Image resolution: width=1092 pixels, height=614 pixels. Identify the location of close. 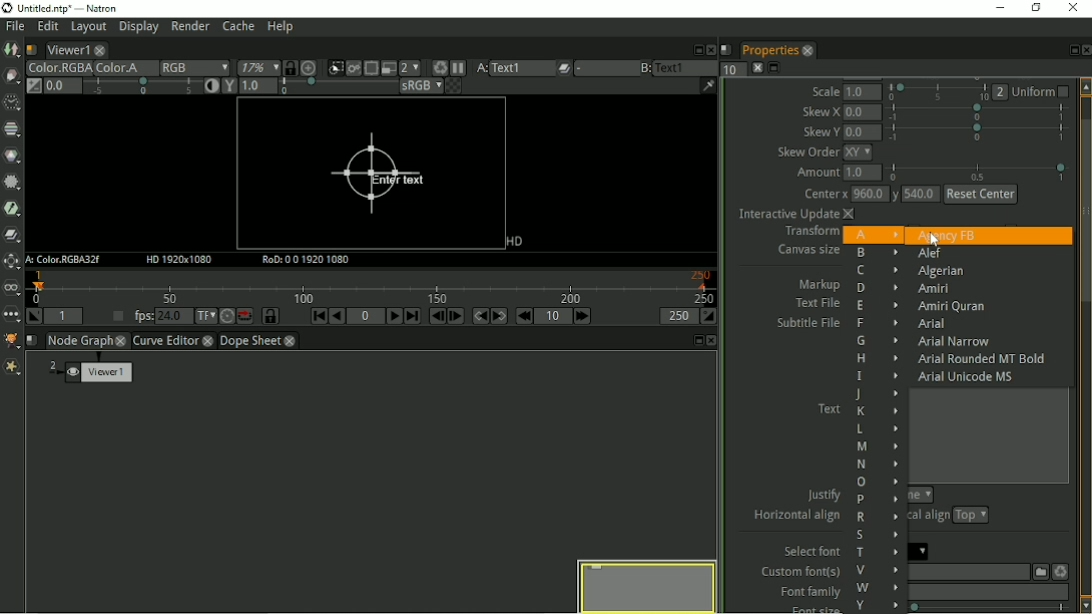
(122, 340).